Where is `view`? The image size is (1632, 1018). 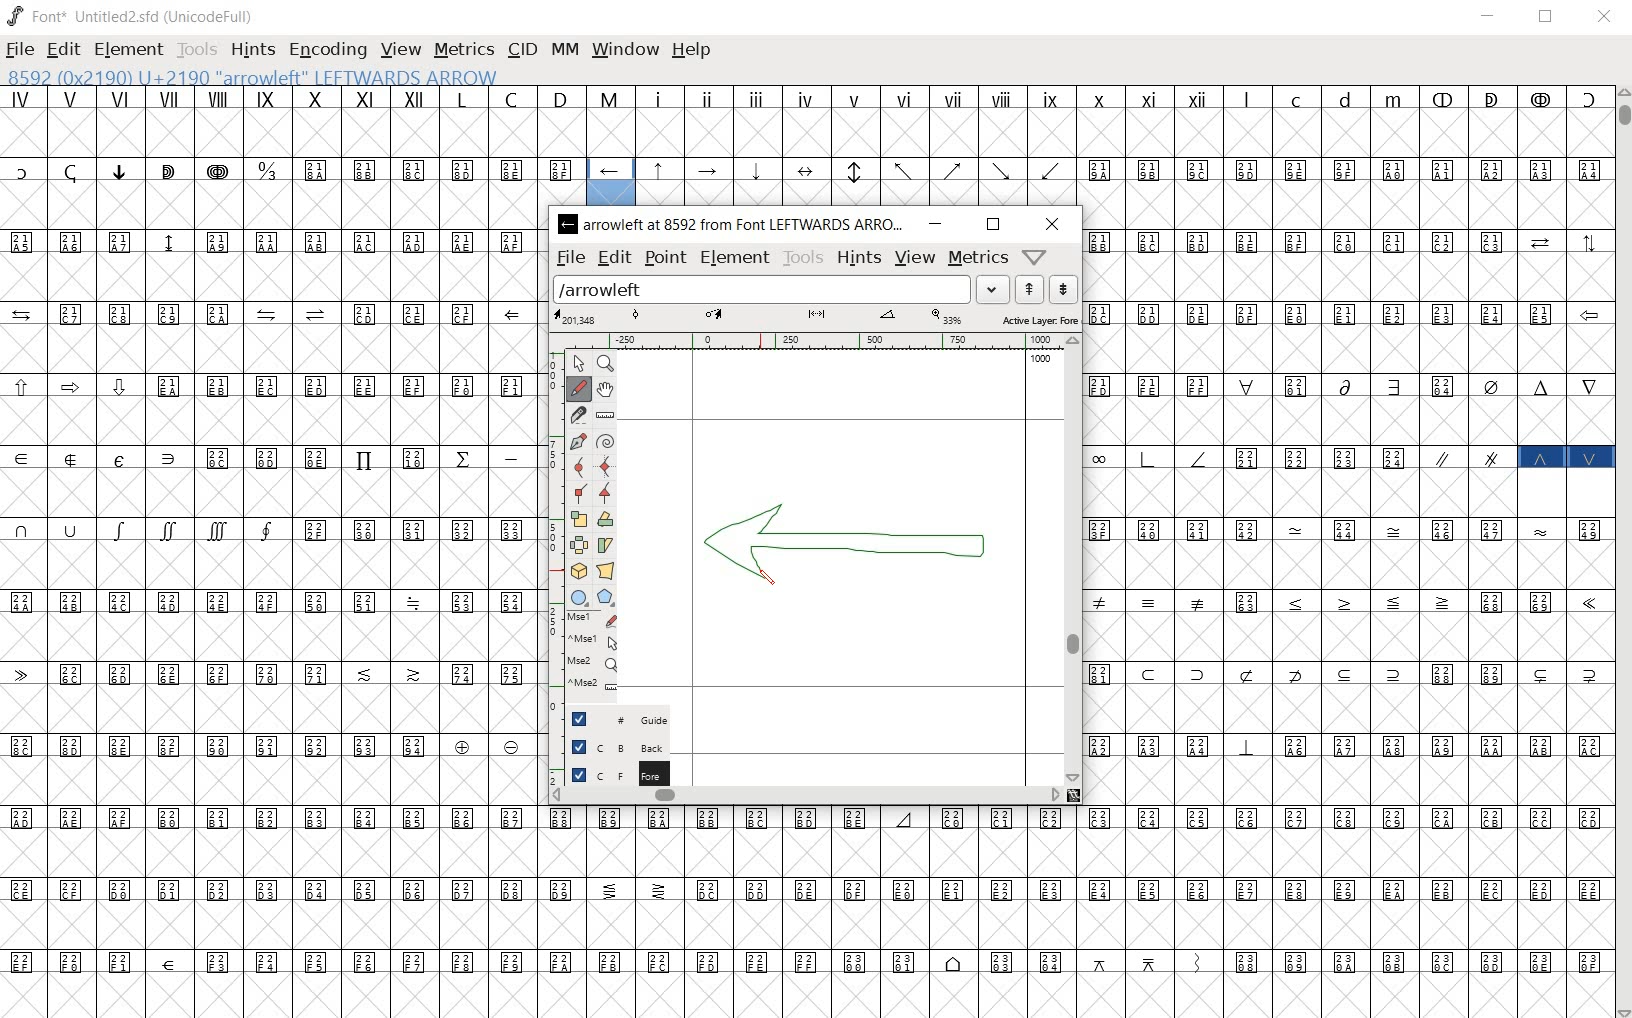
view is located at coordinates (917, 258).